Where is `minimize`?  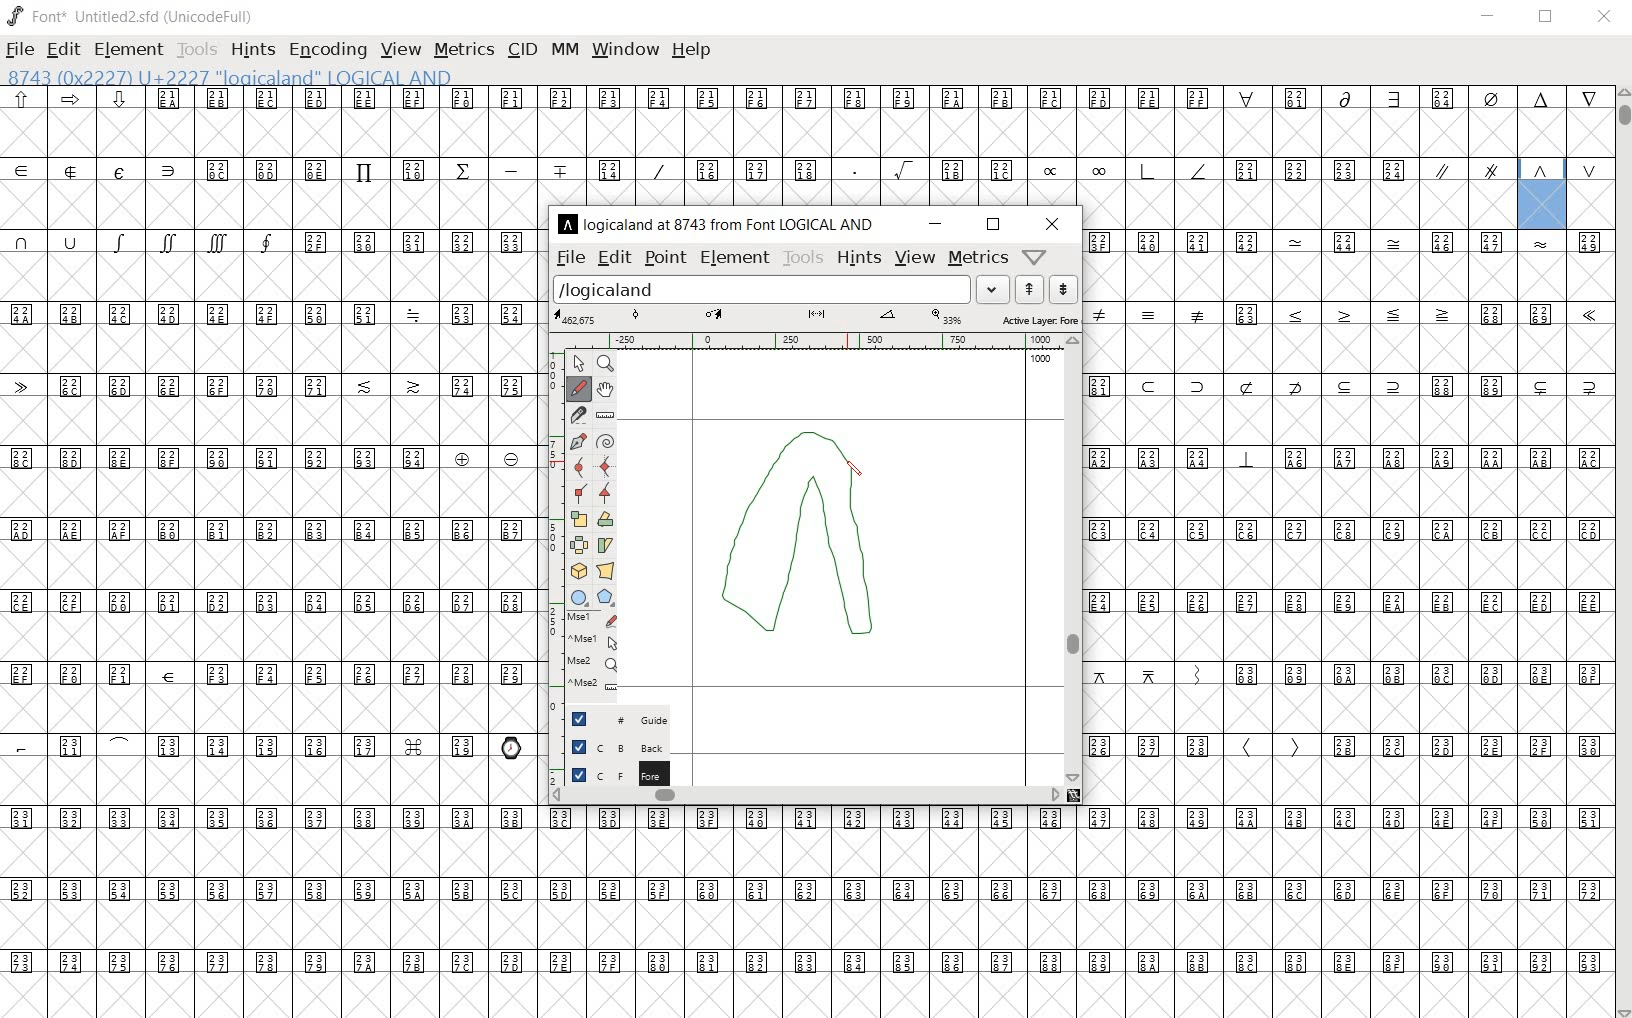 minimize is located at coordinates (1491, 18).